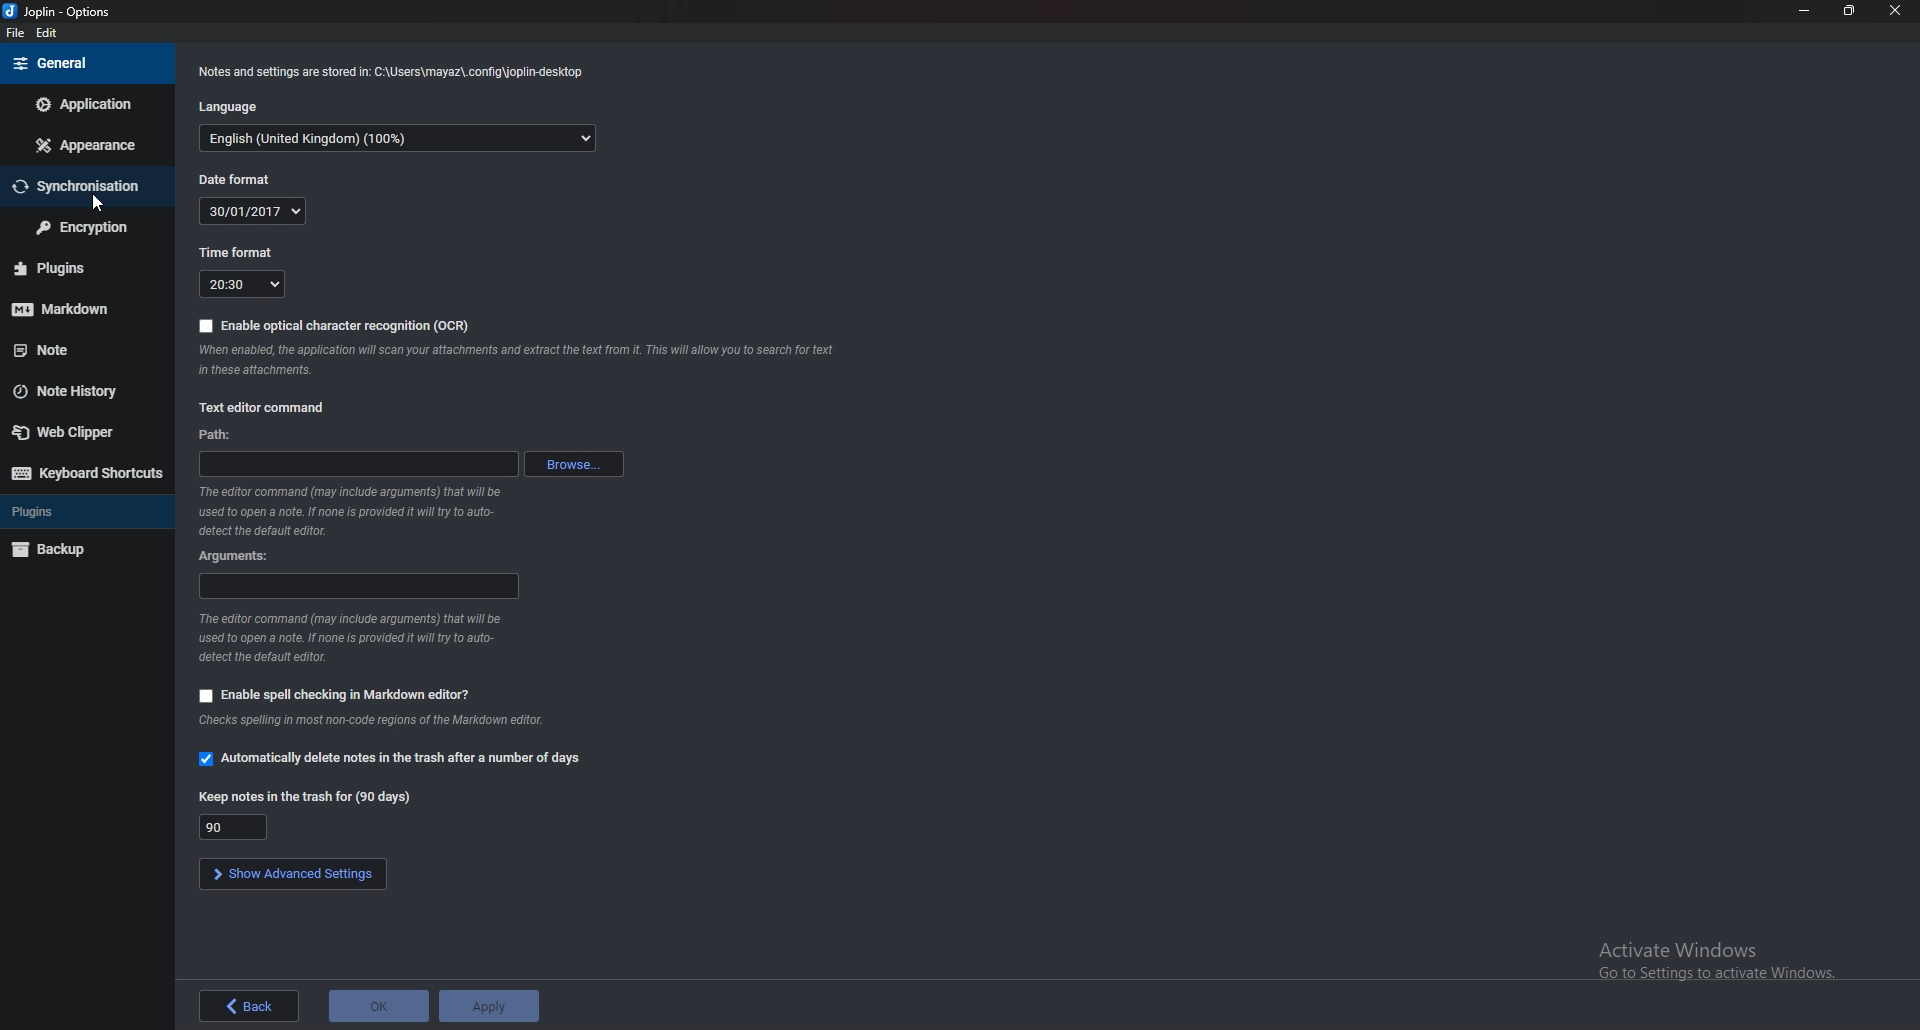 The width and height of the screenshot is (1920, 1030). What do you see at coordinates (389, 759) in the screenshot?
I see `automatically delete notes` at bounding box center [389, 759].